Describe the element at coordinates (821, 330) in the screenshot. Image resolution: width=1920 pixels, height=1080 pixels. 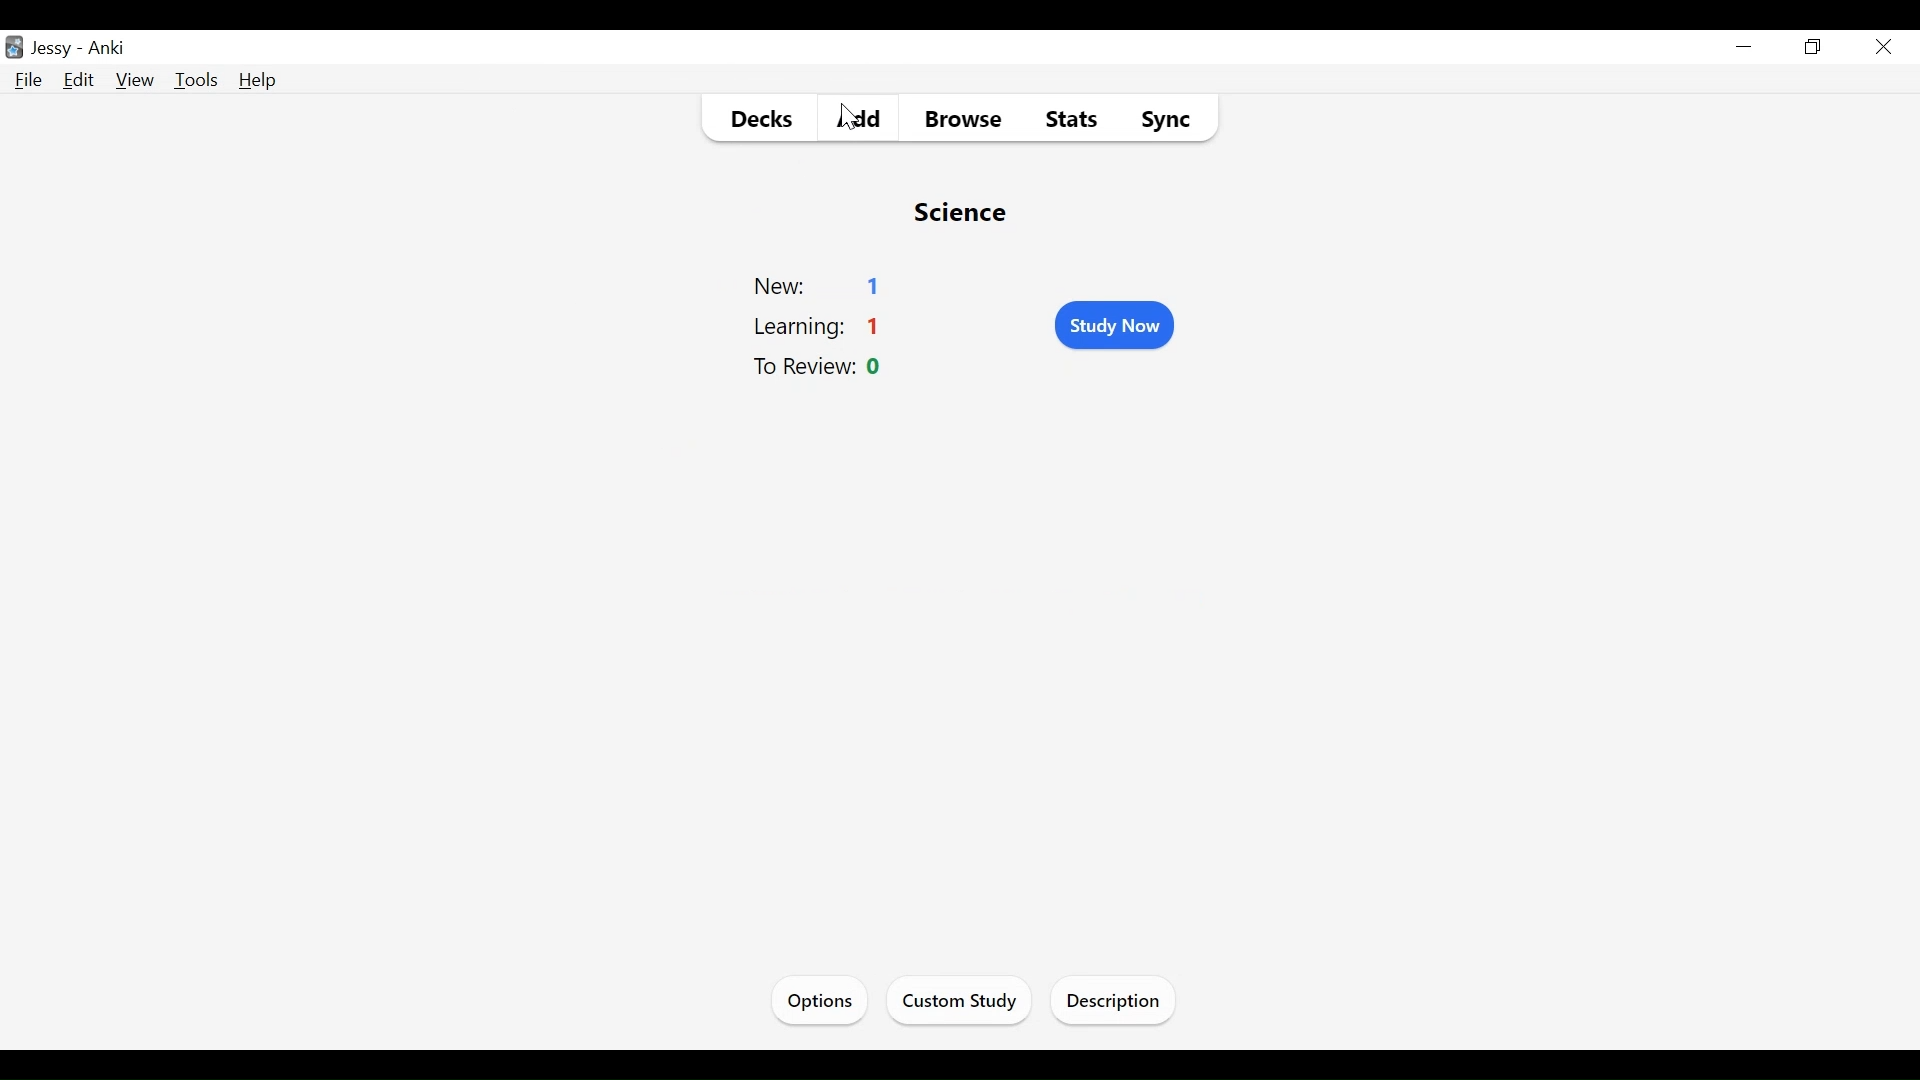
I see `Learning Count` at that location.